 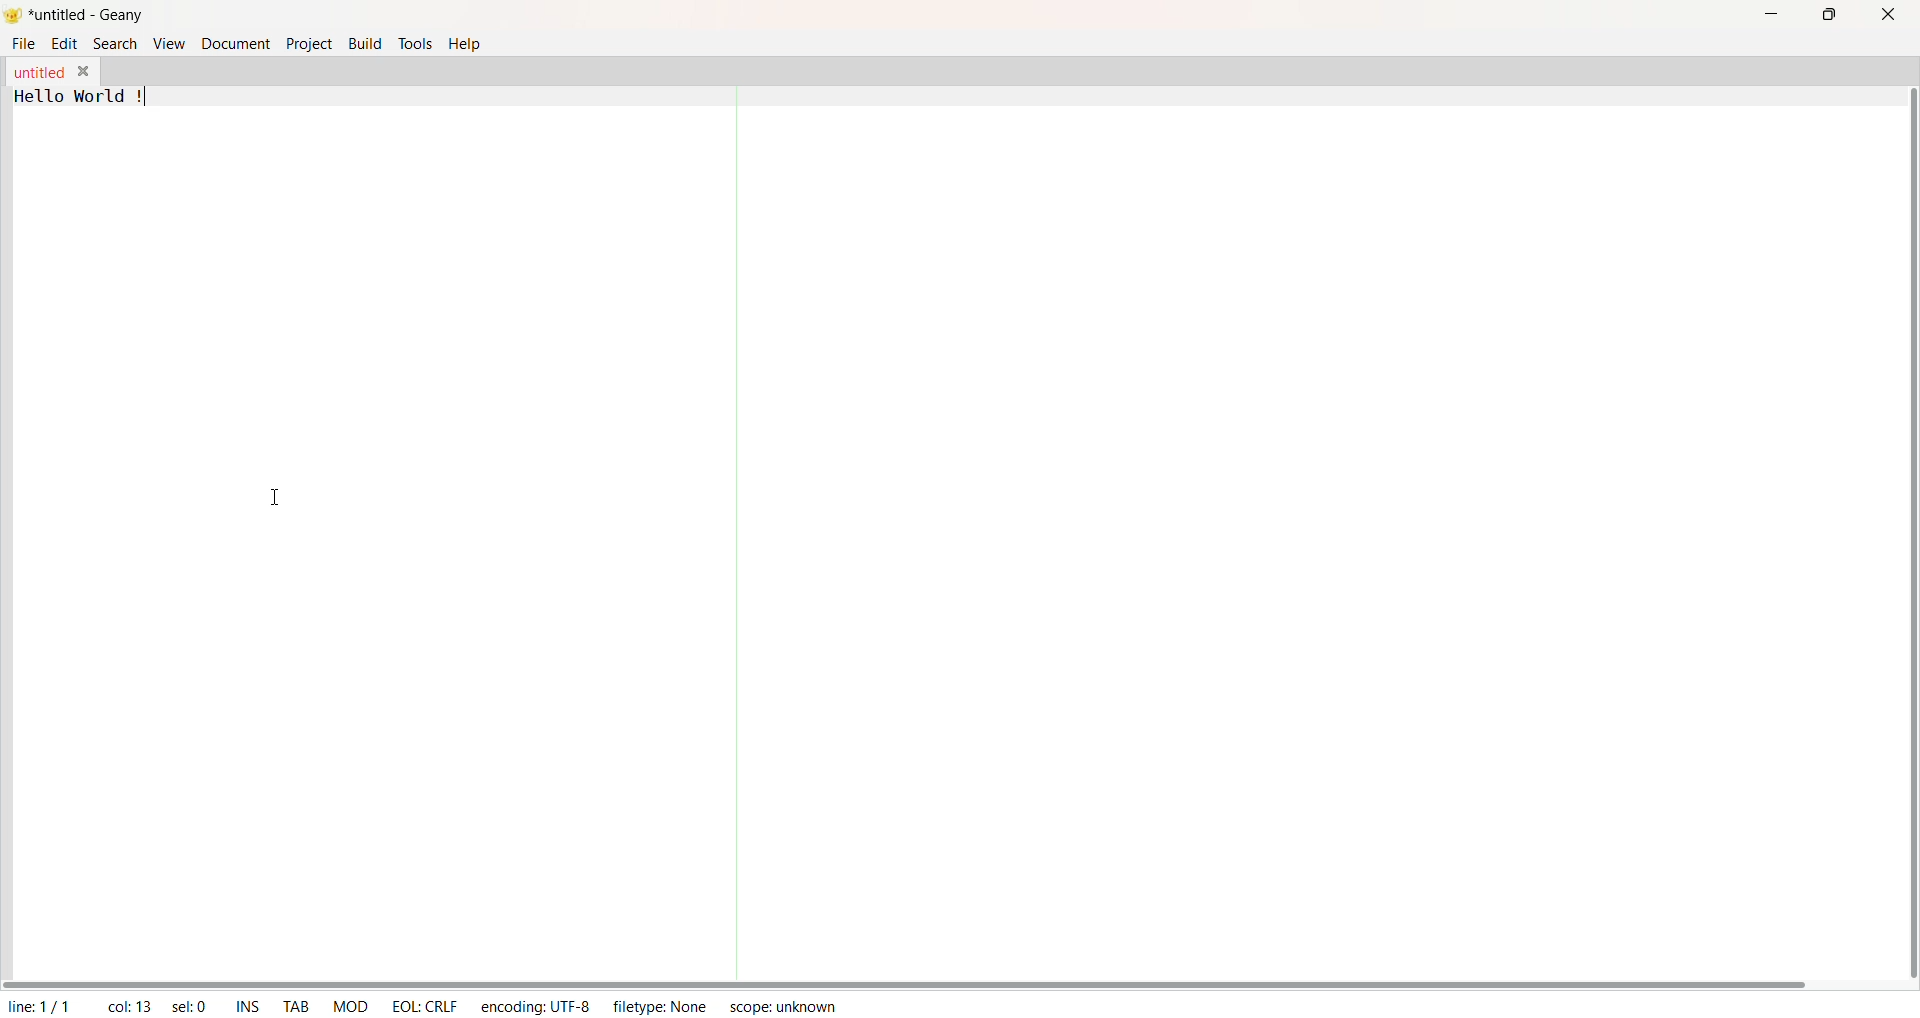 What do you see at coordinates (234, 44) in the screenshot?
I see `Document` at bounding box center [234, 44].